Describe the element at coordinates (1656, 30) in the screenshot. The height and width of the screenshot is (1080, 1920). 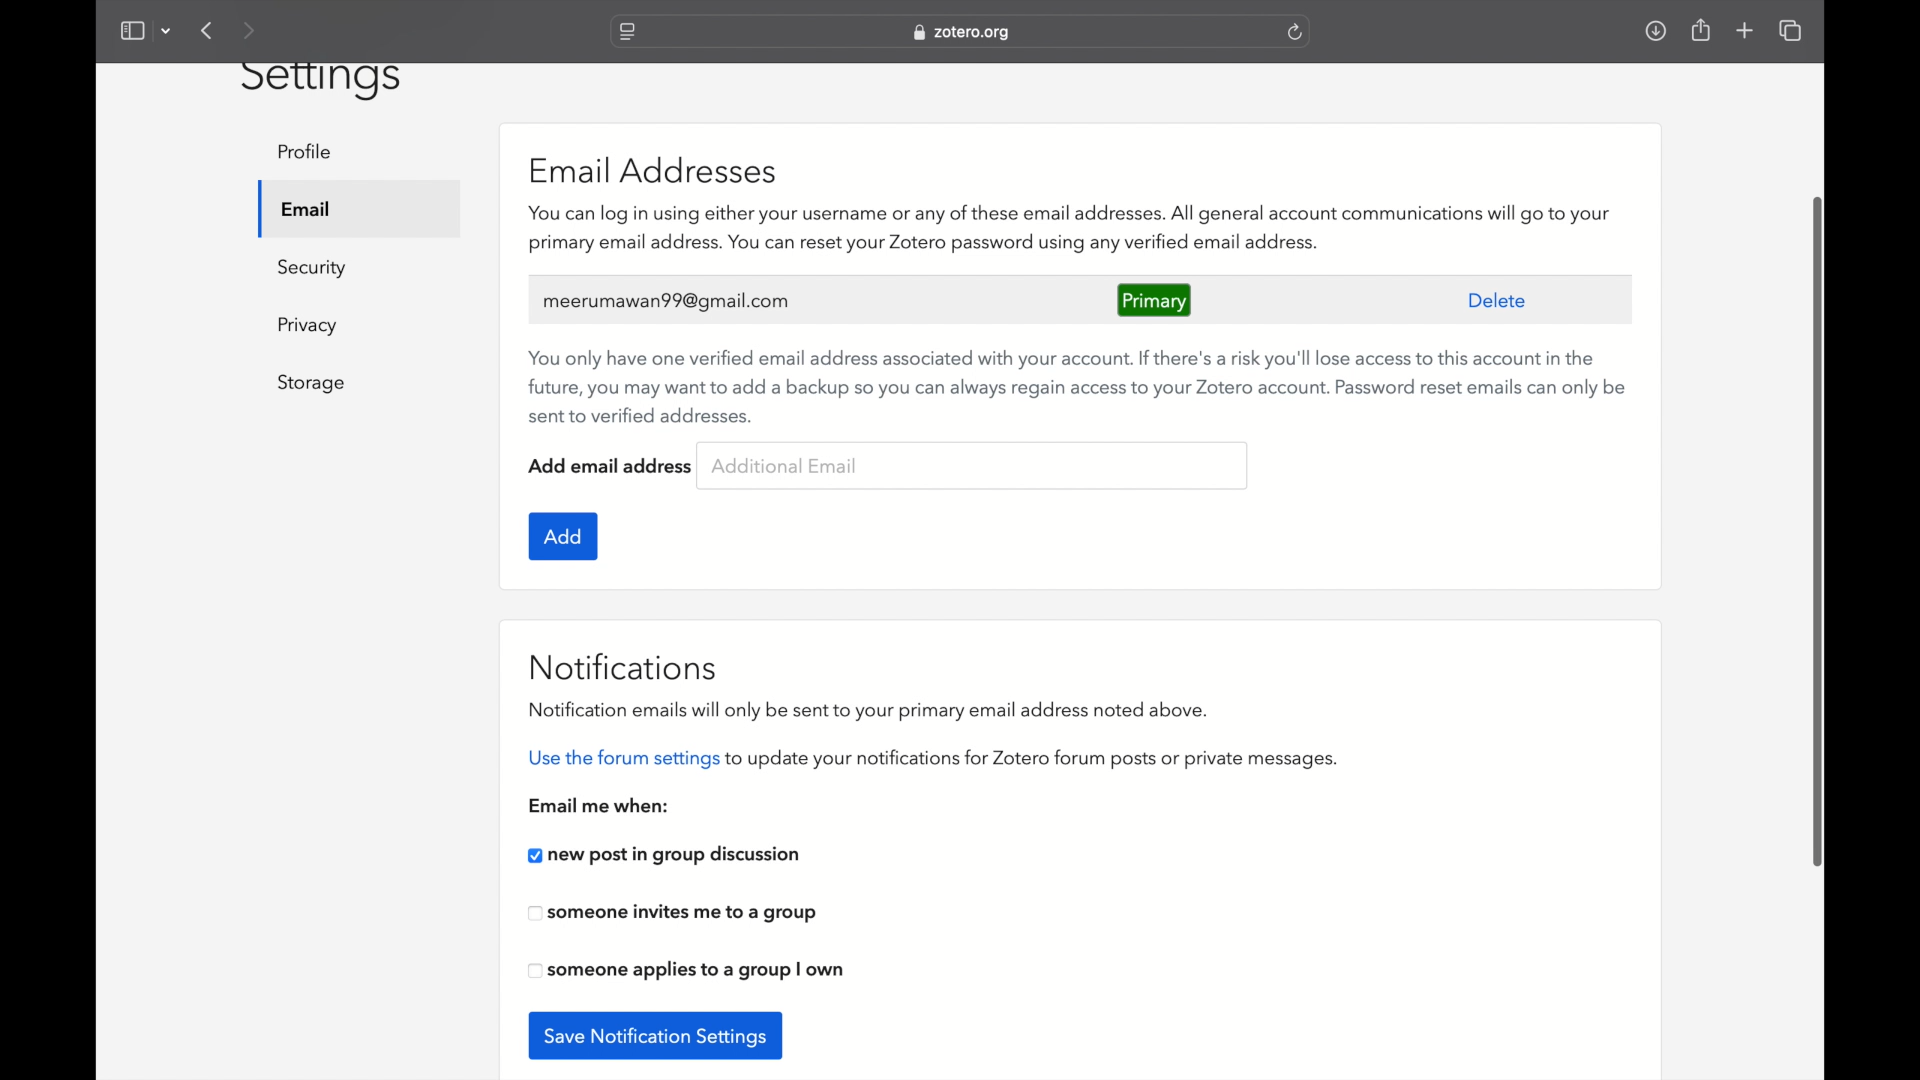
I see `downloads` at that location.